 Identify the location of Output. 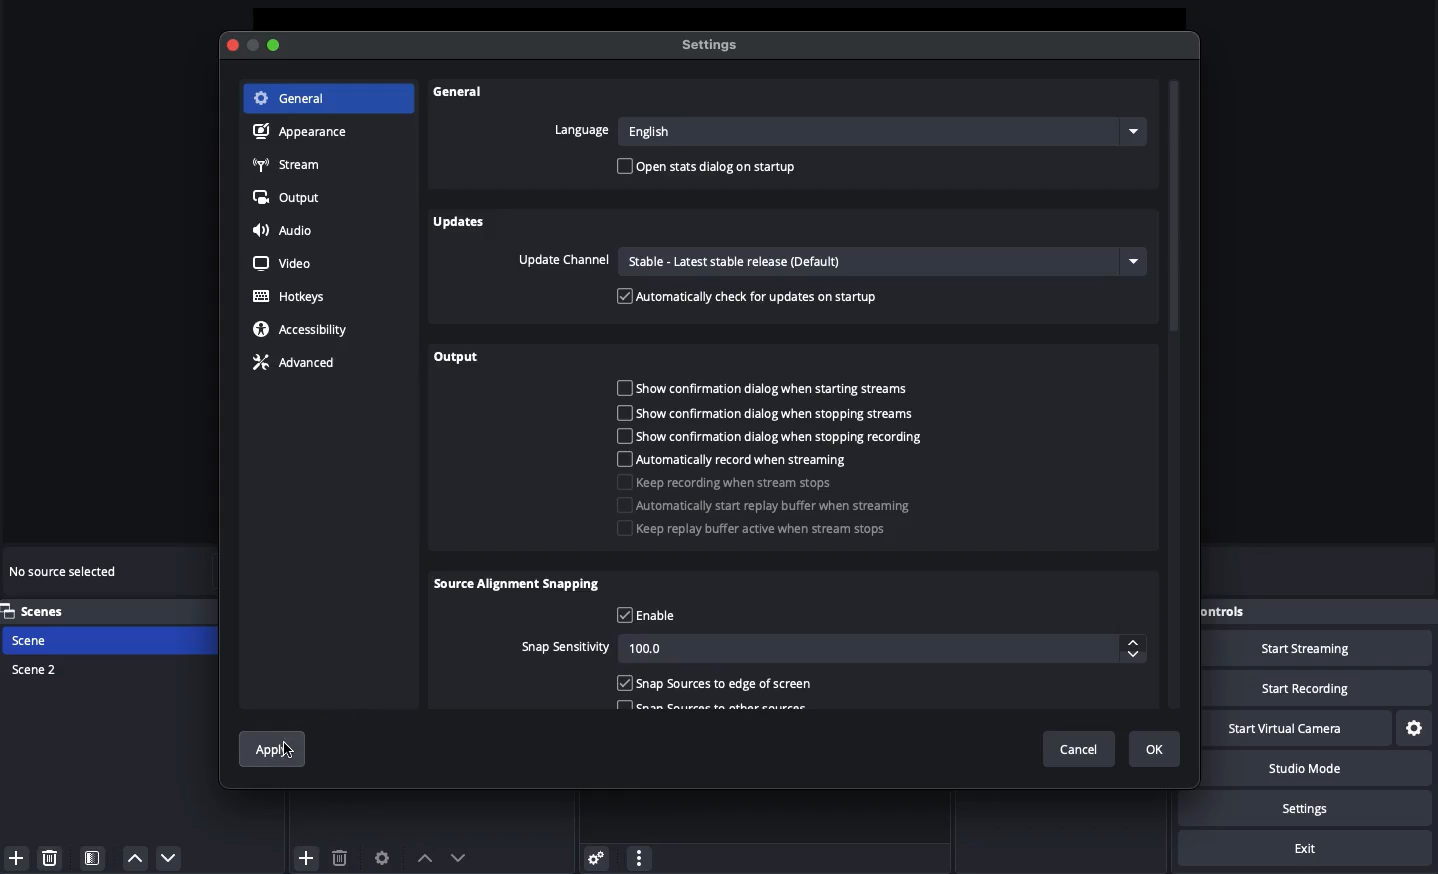
(458, 358).